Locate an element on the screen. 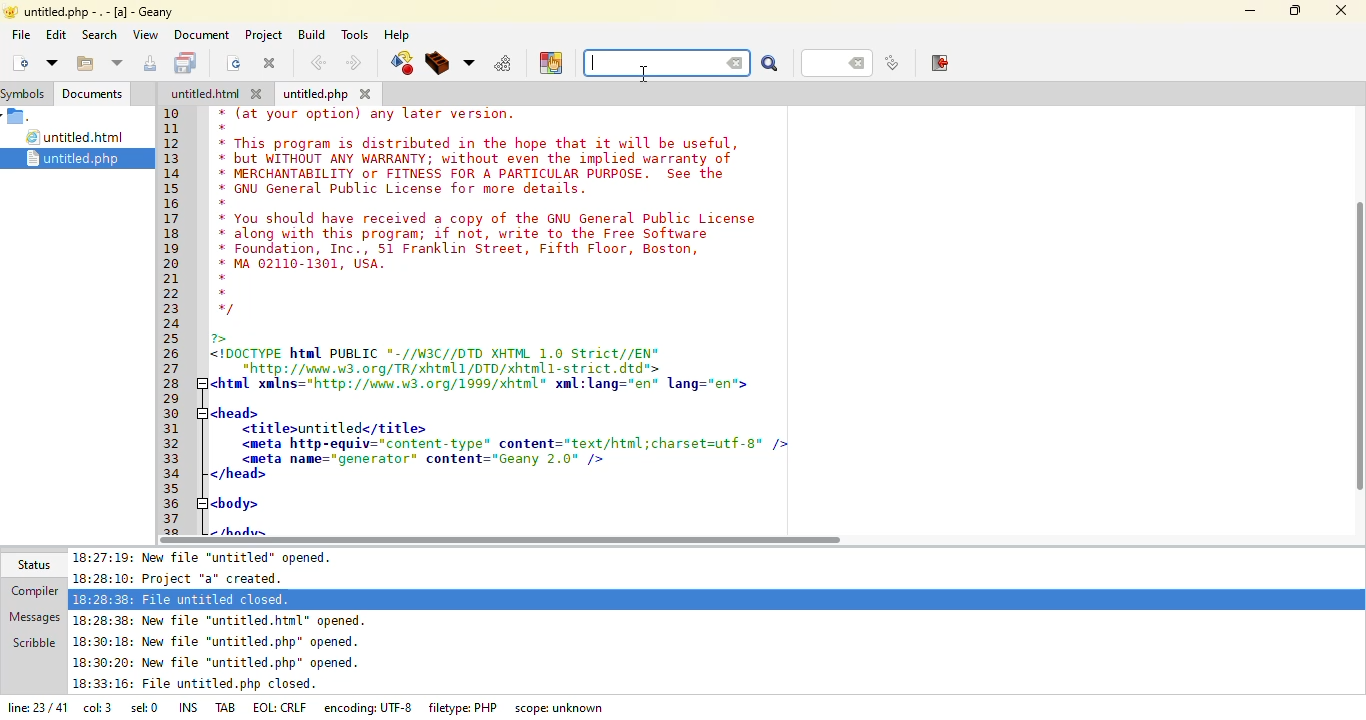  17 is located at coordinates (172, 219).